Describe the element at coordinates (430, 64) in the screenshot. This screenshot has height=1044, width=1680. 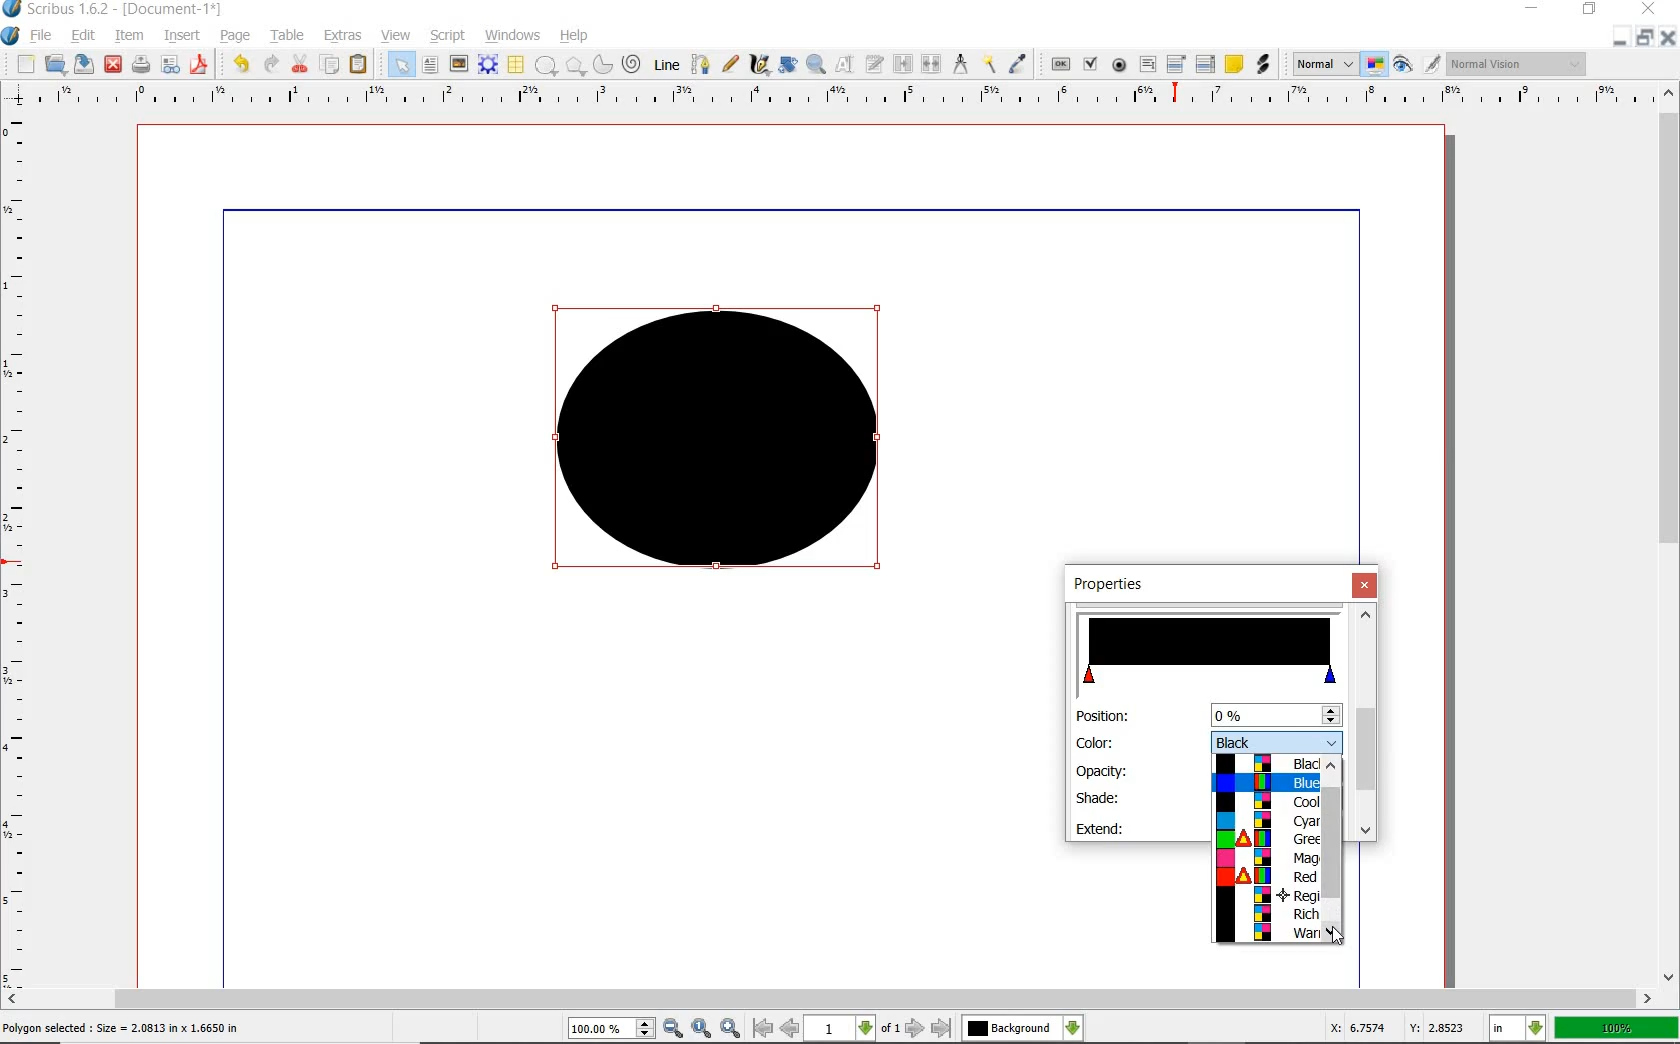
I see `TEXT FRAME` at that location.